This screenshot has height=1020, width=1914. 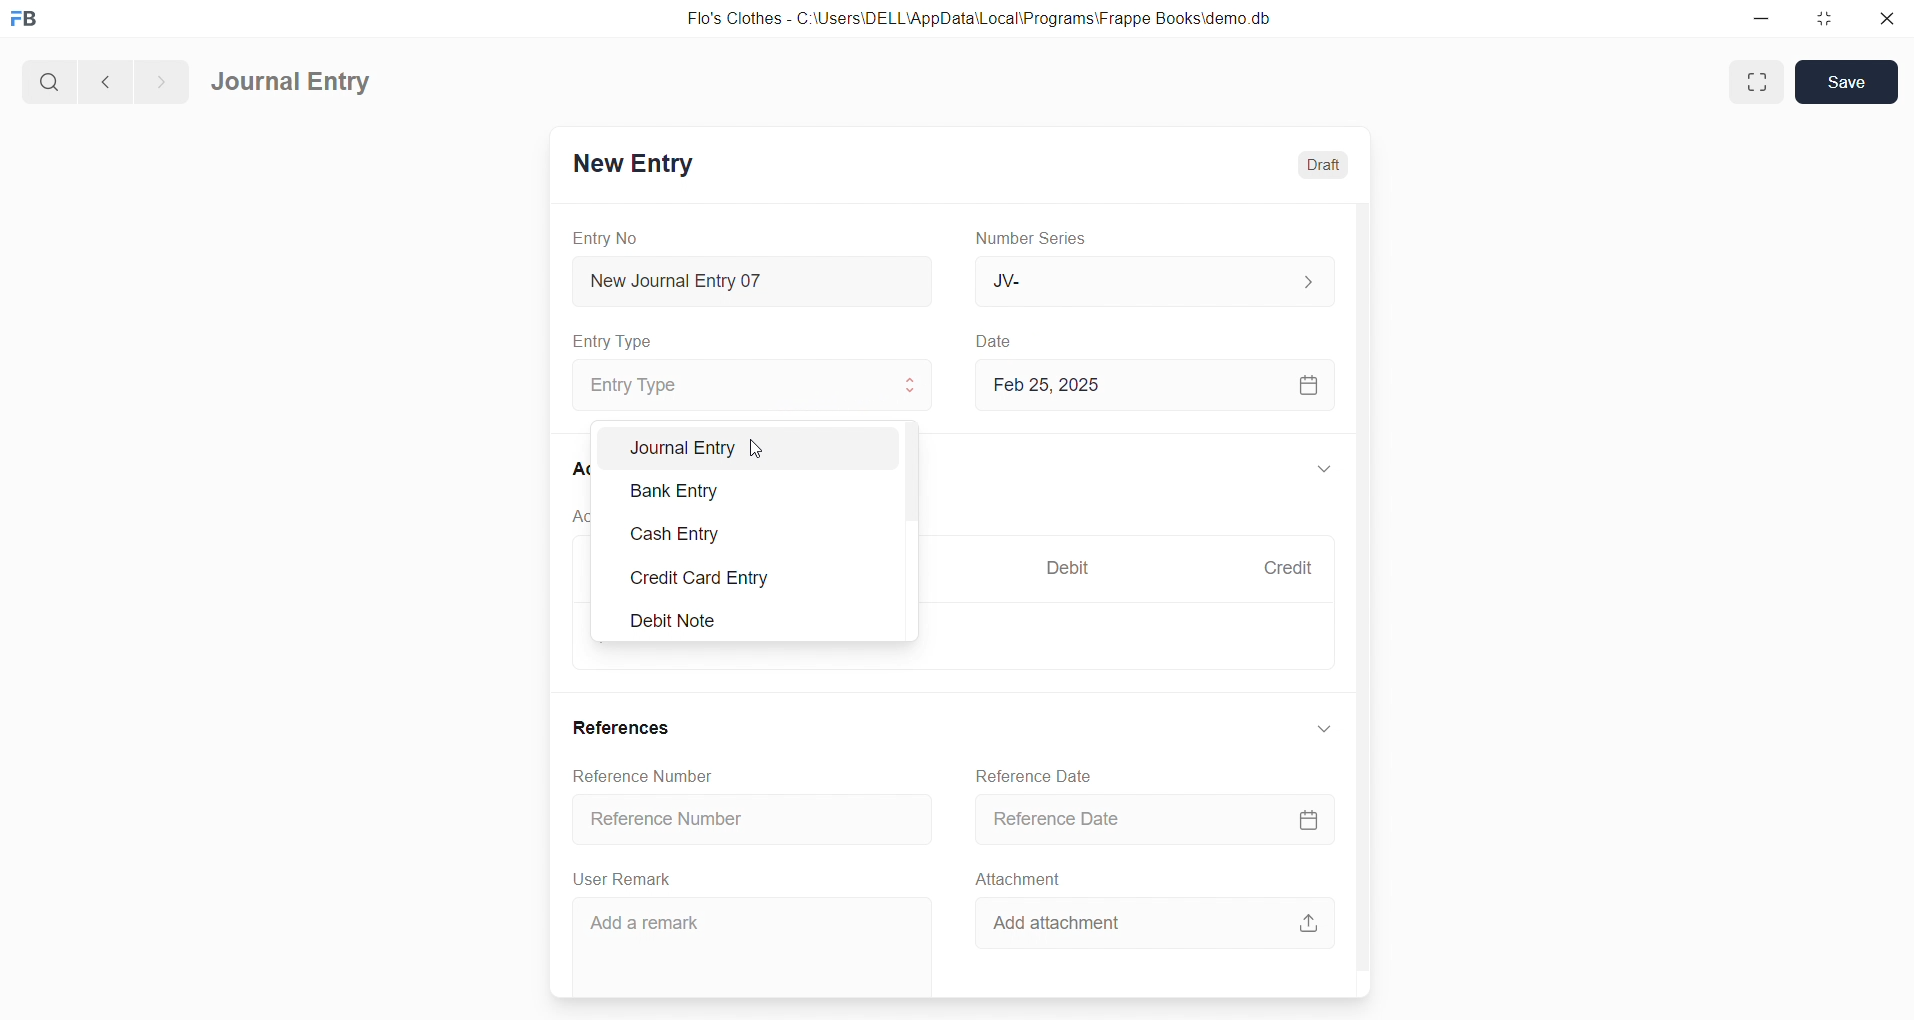 What do you see at coordinates (1847, 82) in the screenshot?
I see `Save` at bounding box center [1847, 82].